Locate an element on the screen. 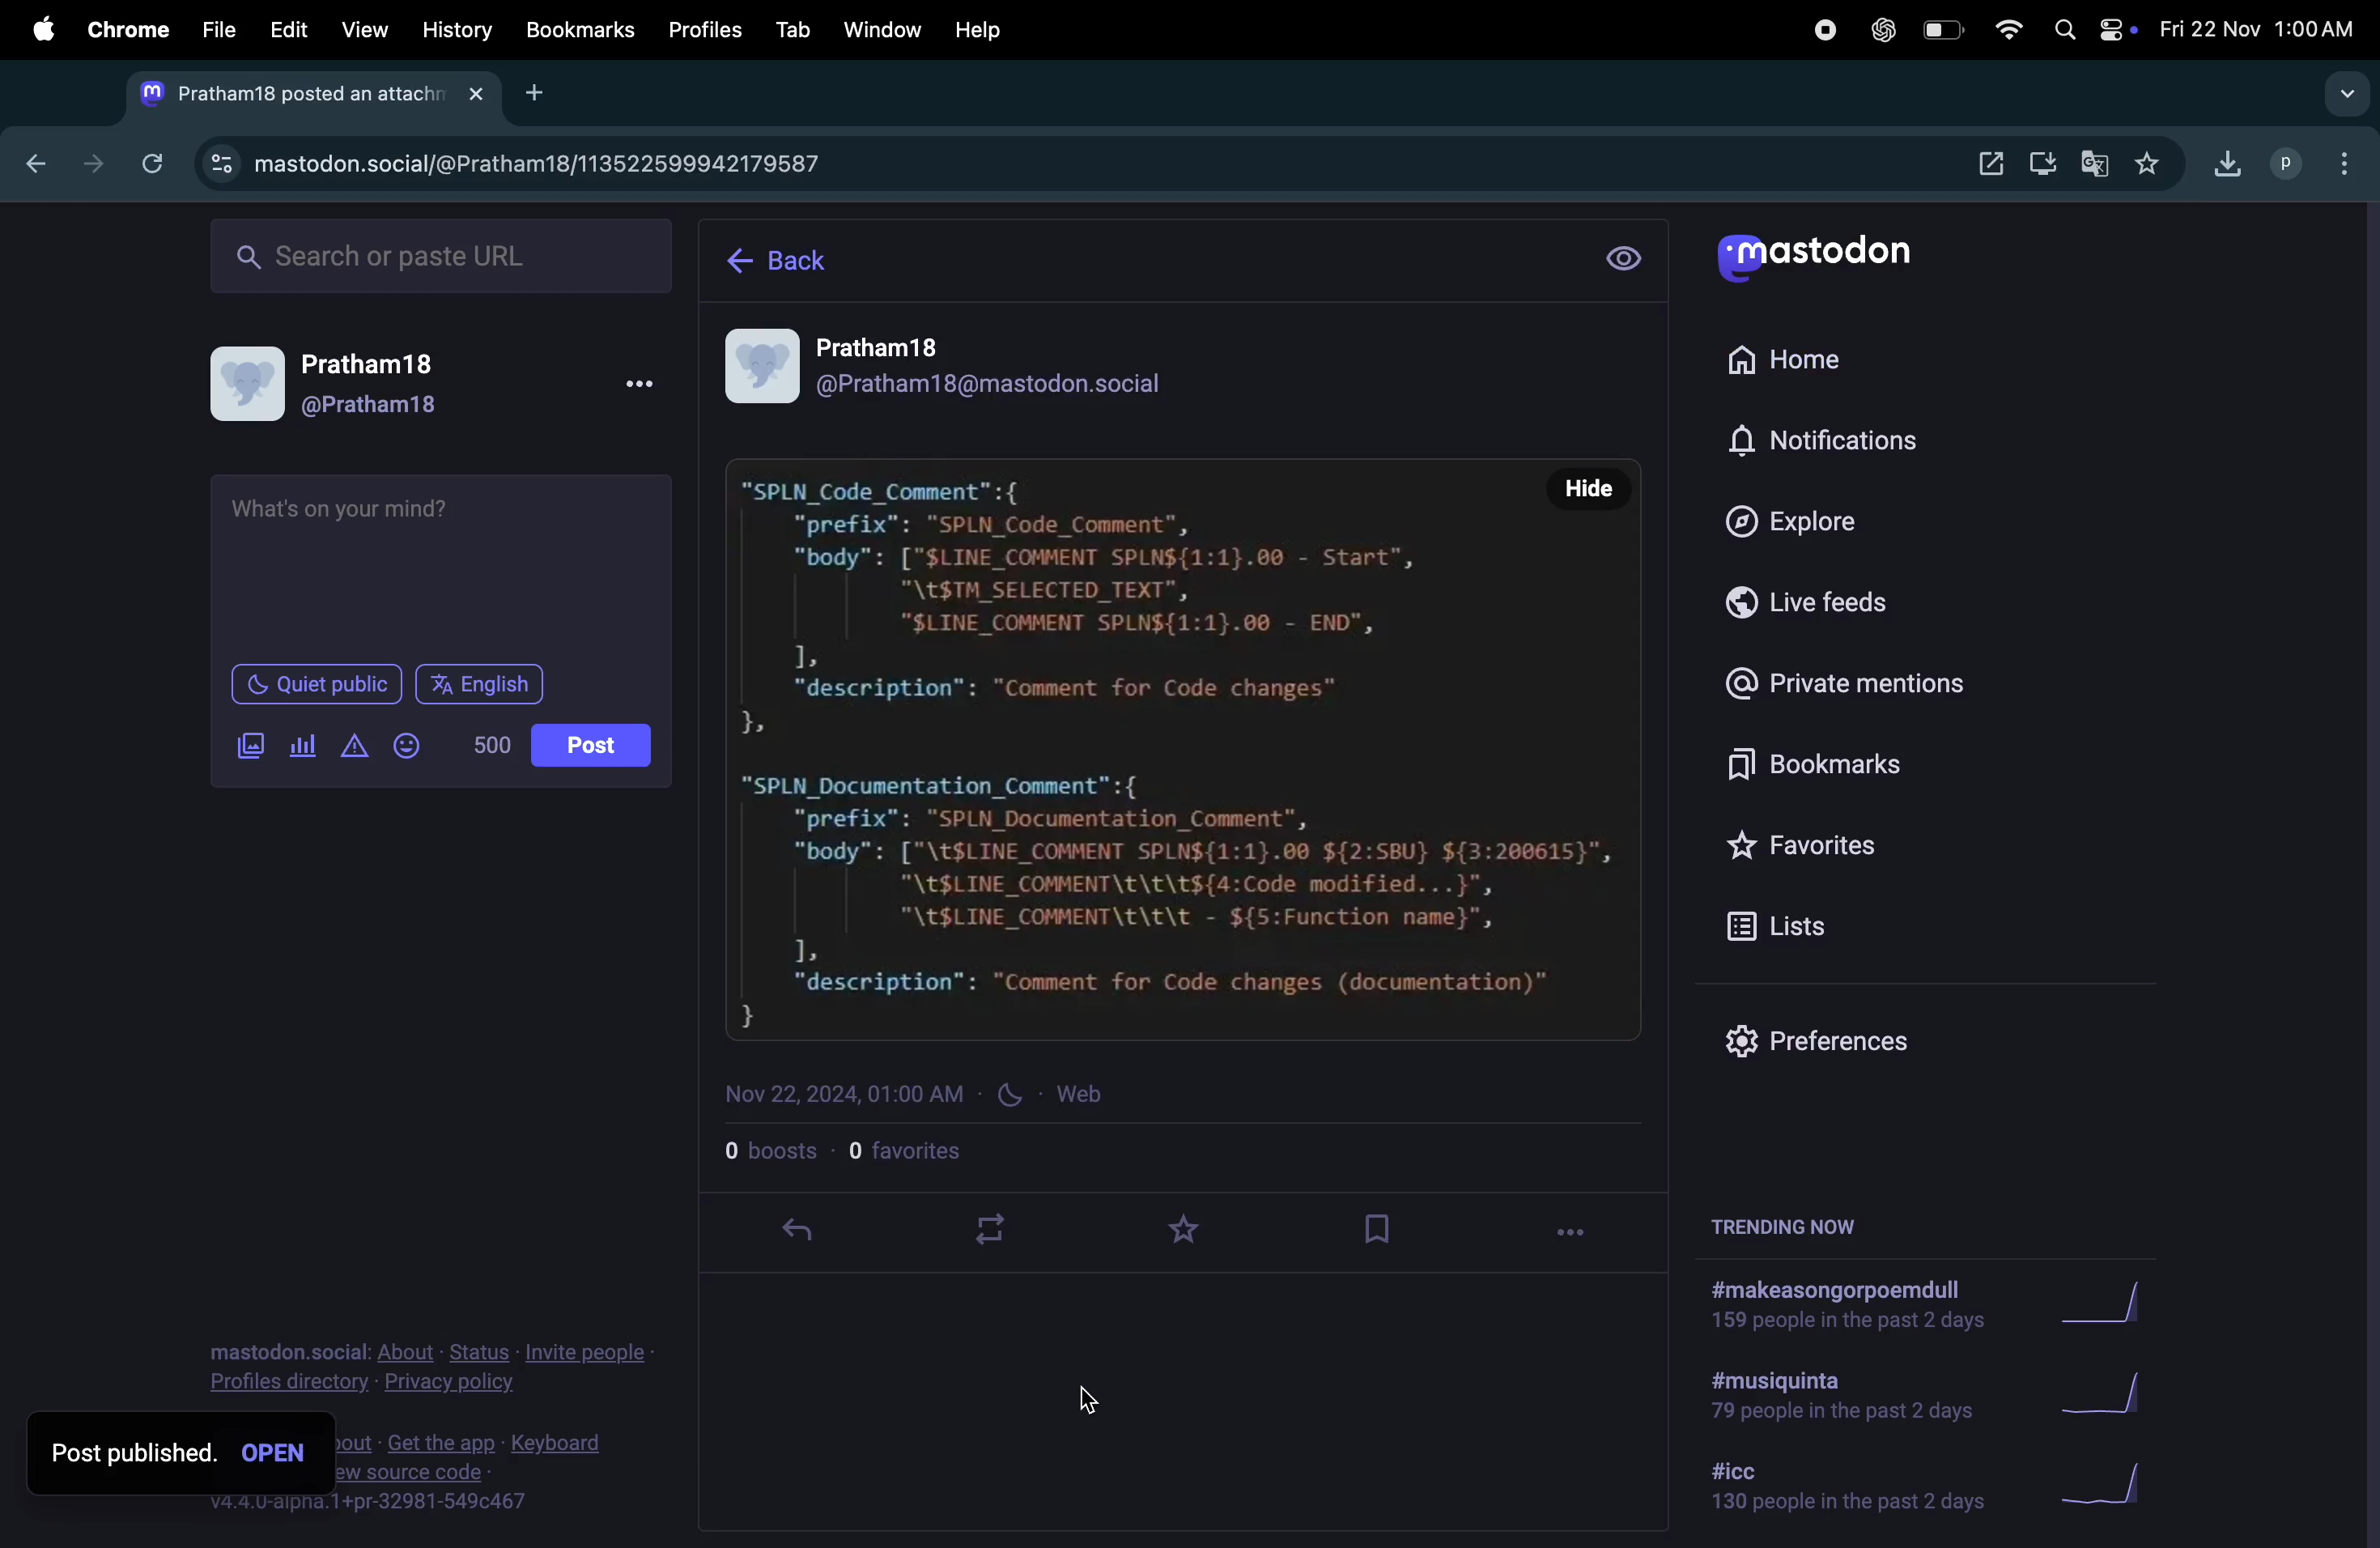 The image size is (2380, 1548). content warning is located at coordinates (353, 750).